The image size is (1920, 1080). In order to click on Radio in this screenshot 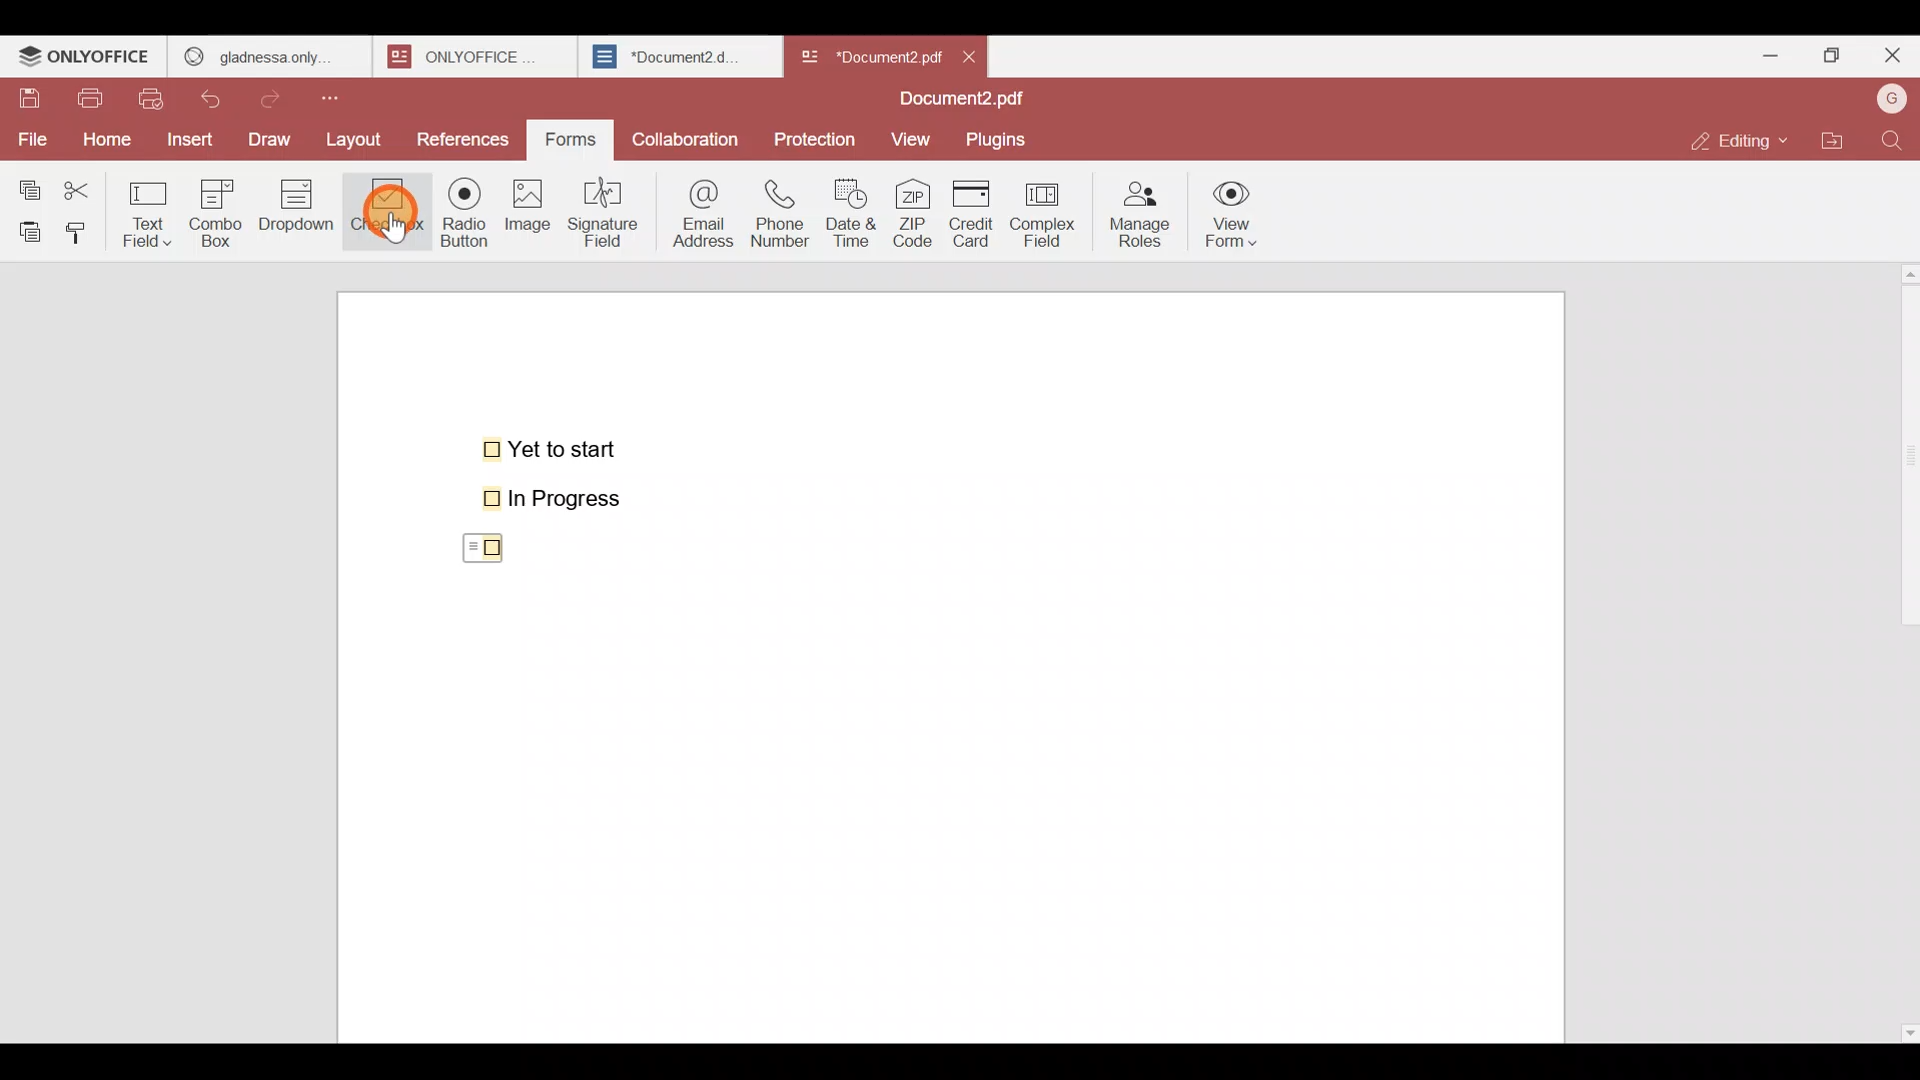, I will do `click(458, 217)`.